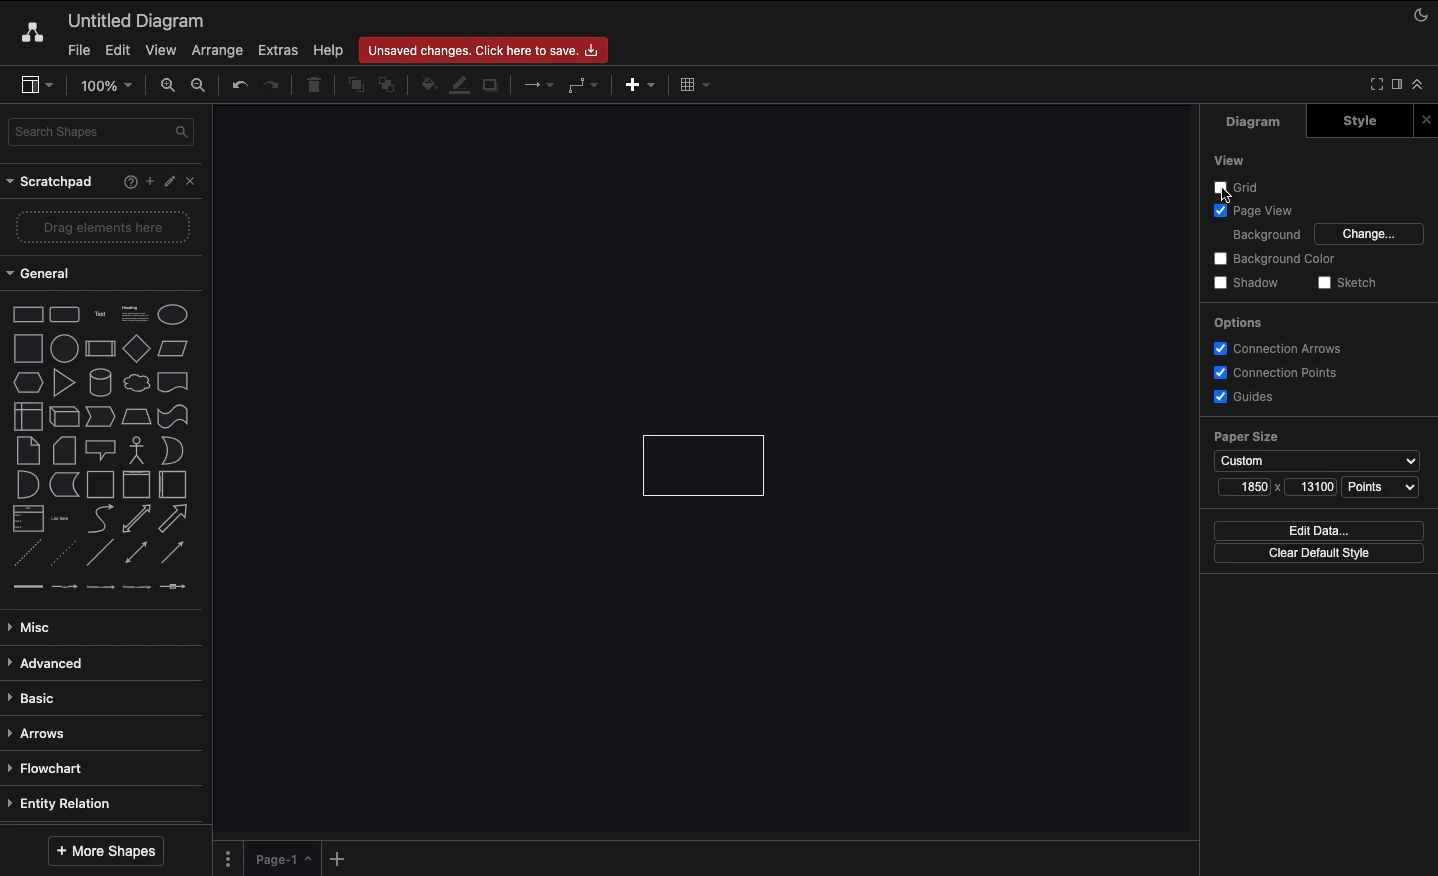  I want to click on Draw.io, so click(29, 36).